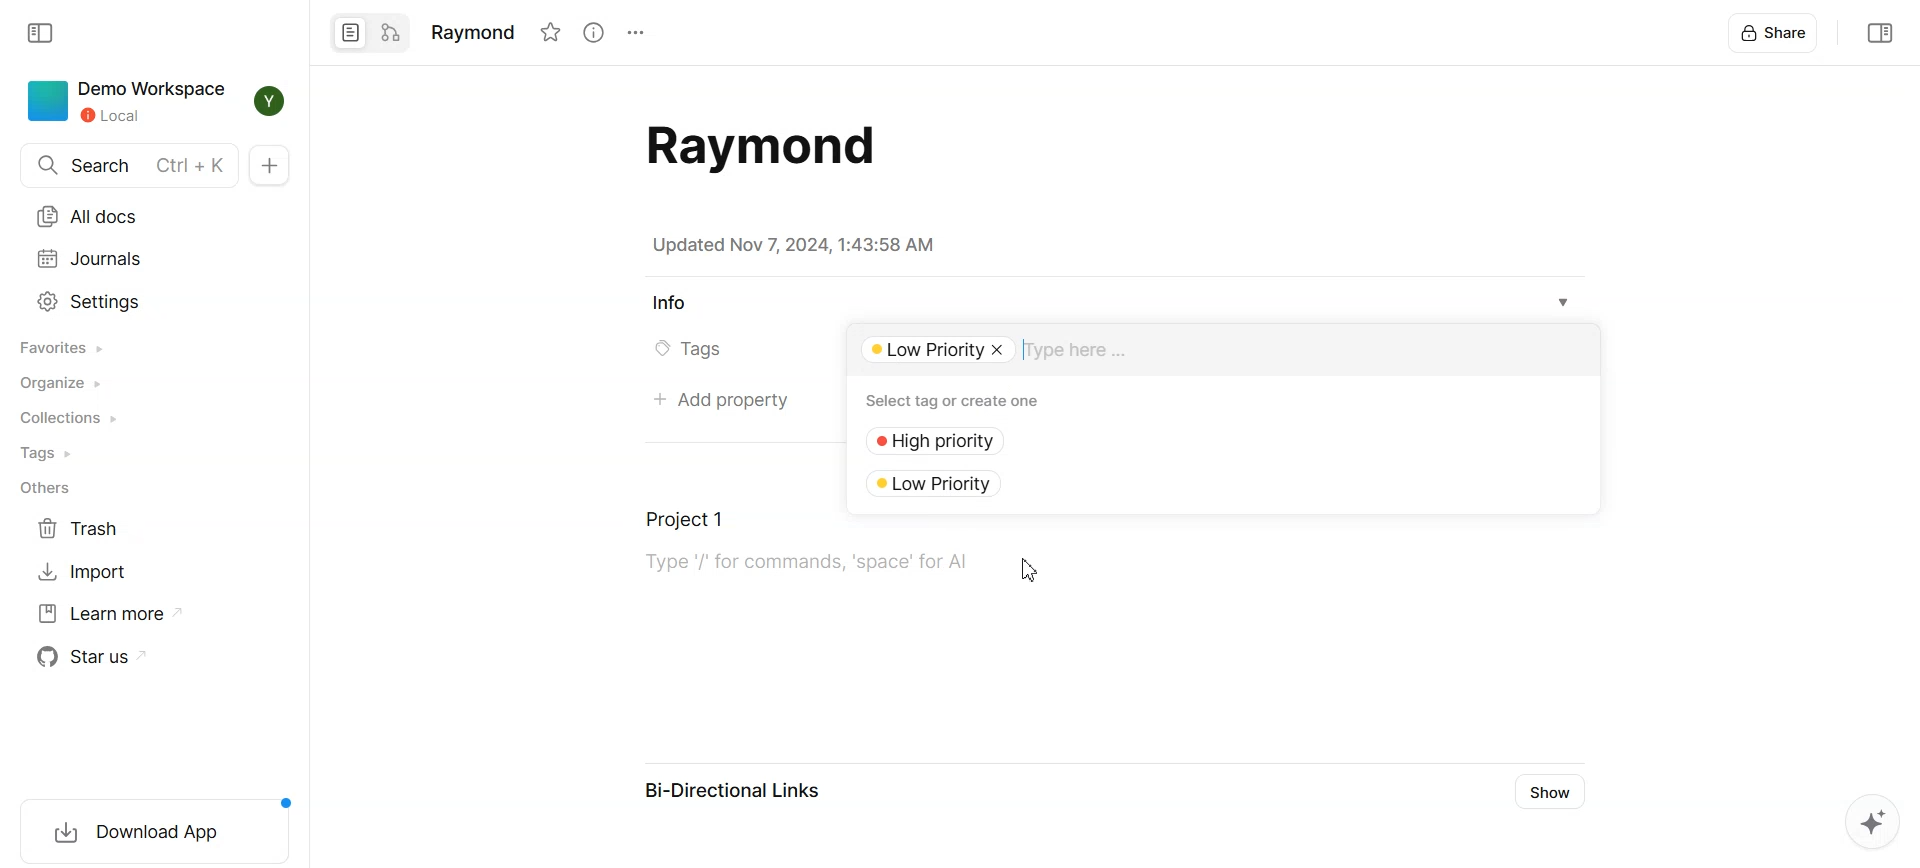  I want to click on New doc, so click(269, 165).